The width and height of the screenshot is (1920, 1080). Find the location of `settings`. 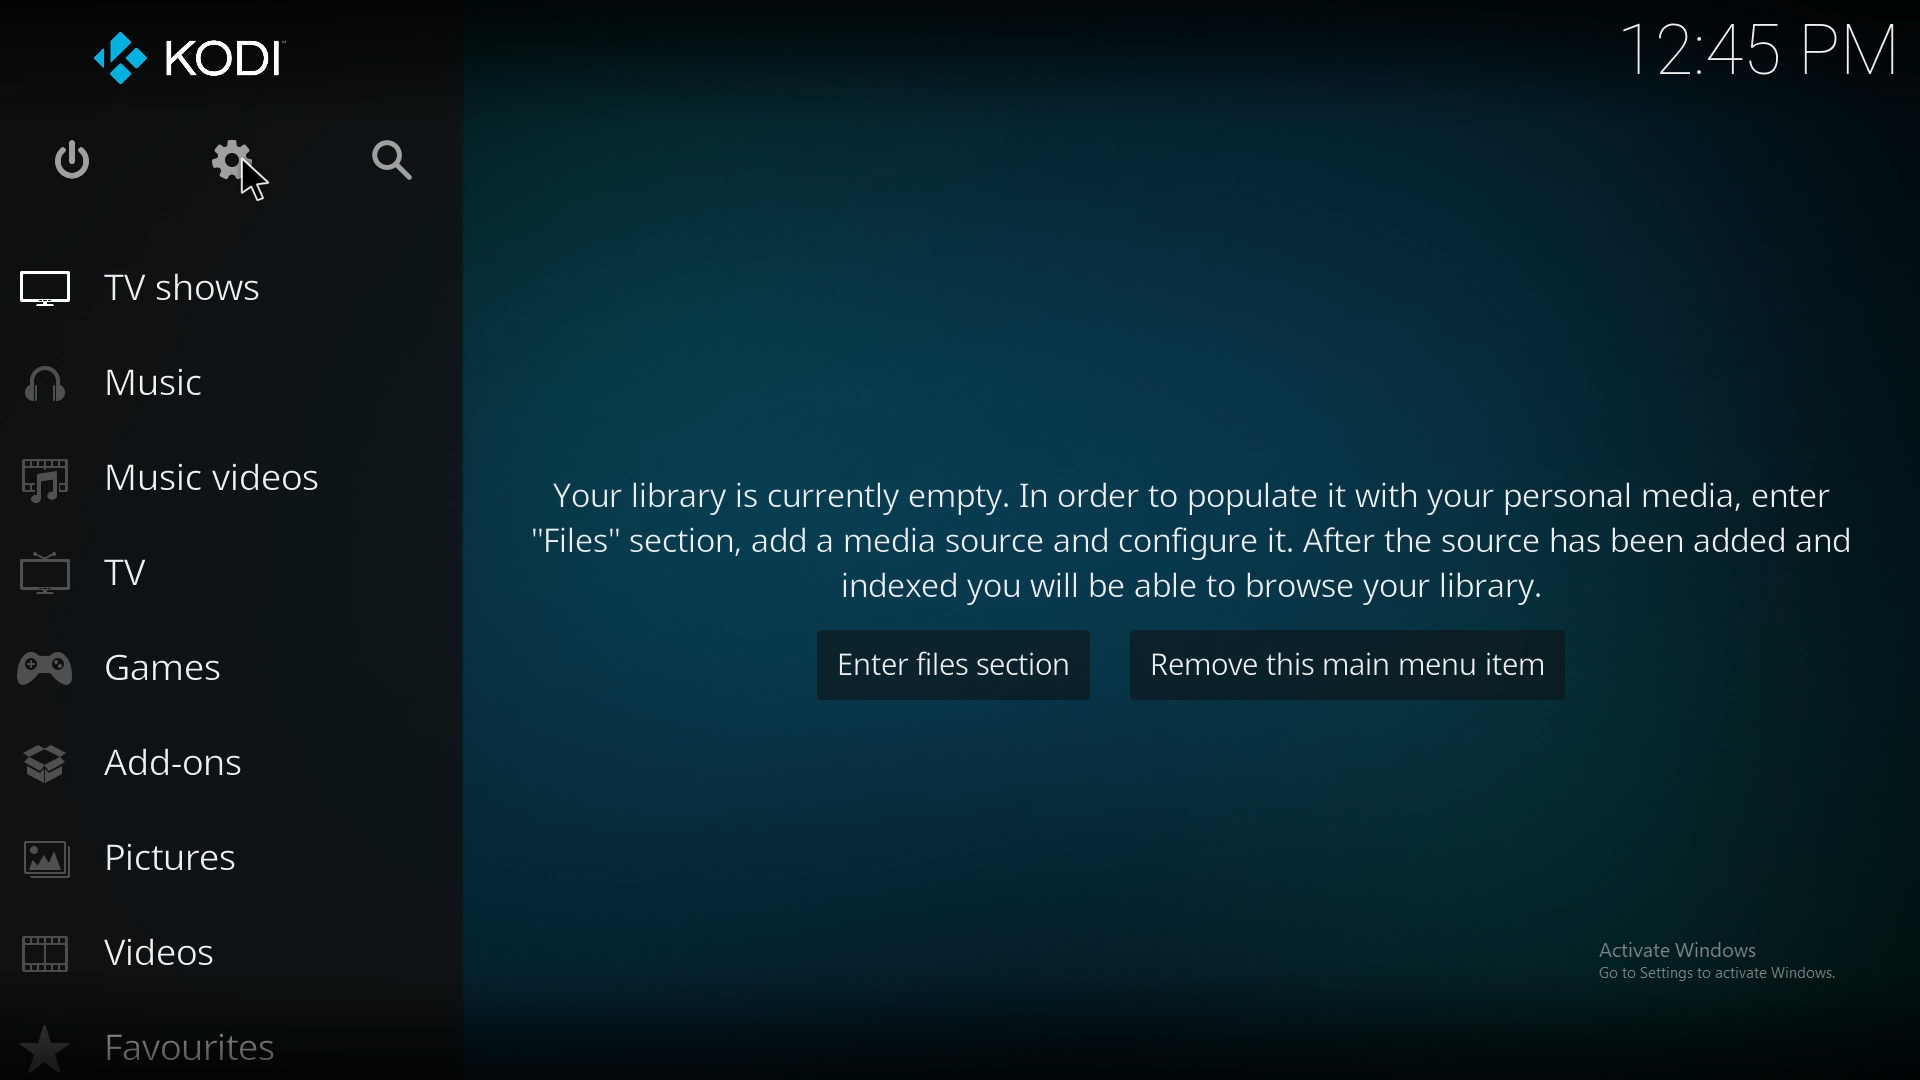

settings is located at coordinates (232, 158).